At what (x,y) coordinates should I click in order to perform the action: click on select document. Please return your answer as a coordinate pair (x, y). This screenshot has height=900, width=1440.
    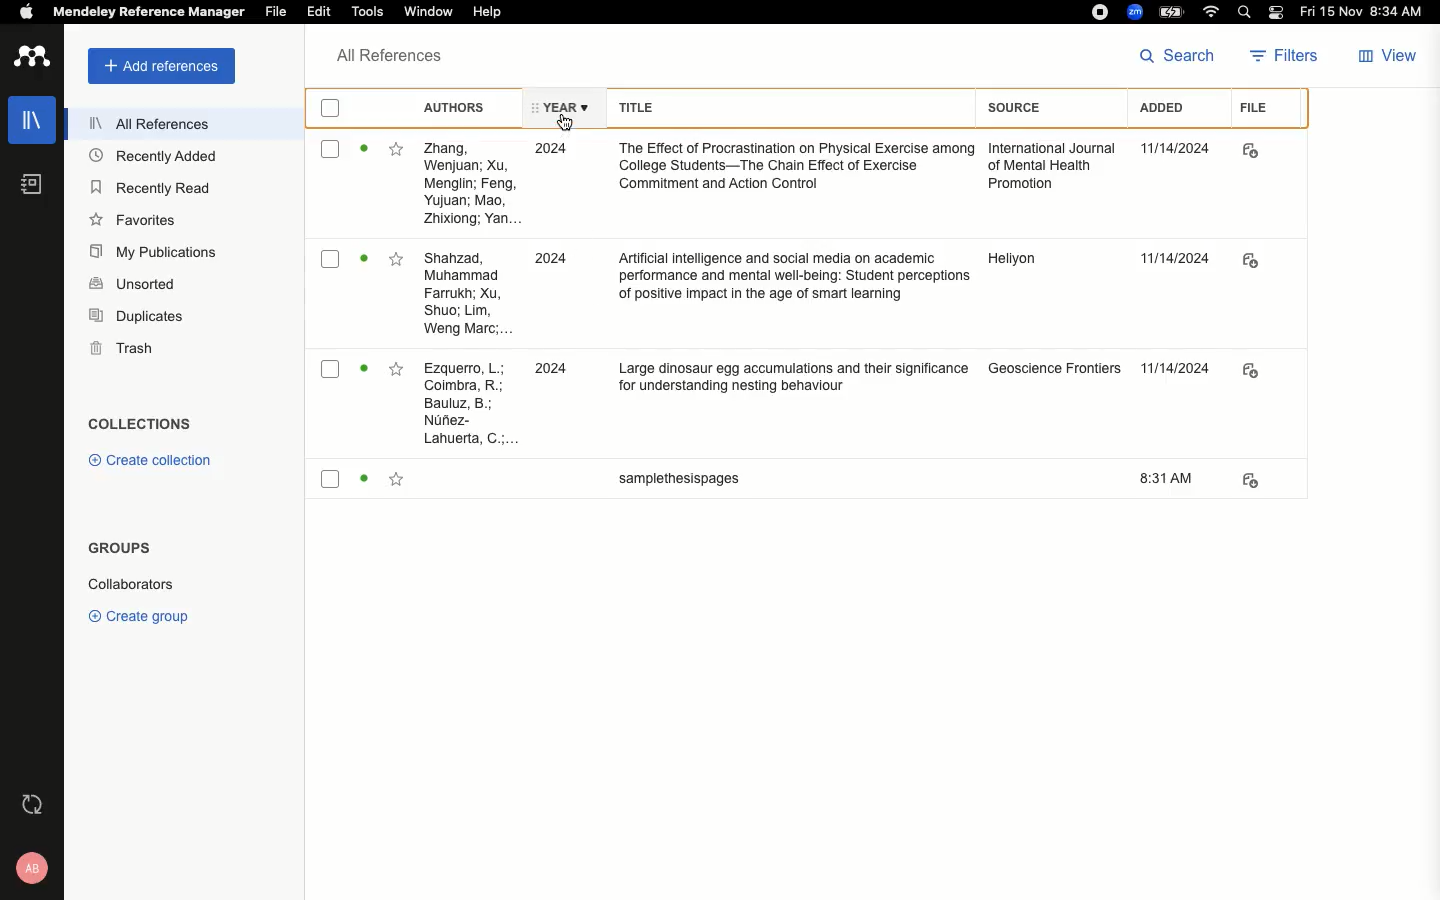
    Looking at the image, I should click on (331, 264).